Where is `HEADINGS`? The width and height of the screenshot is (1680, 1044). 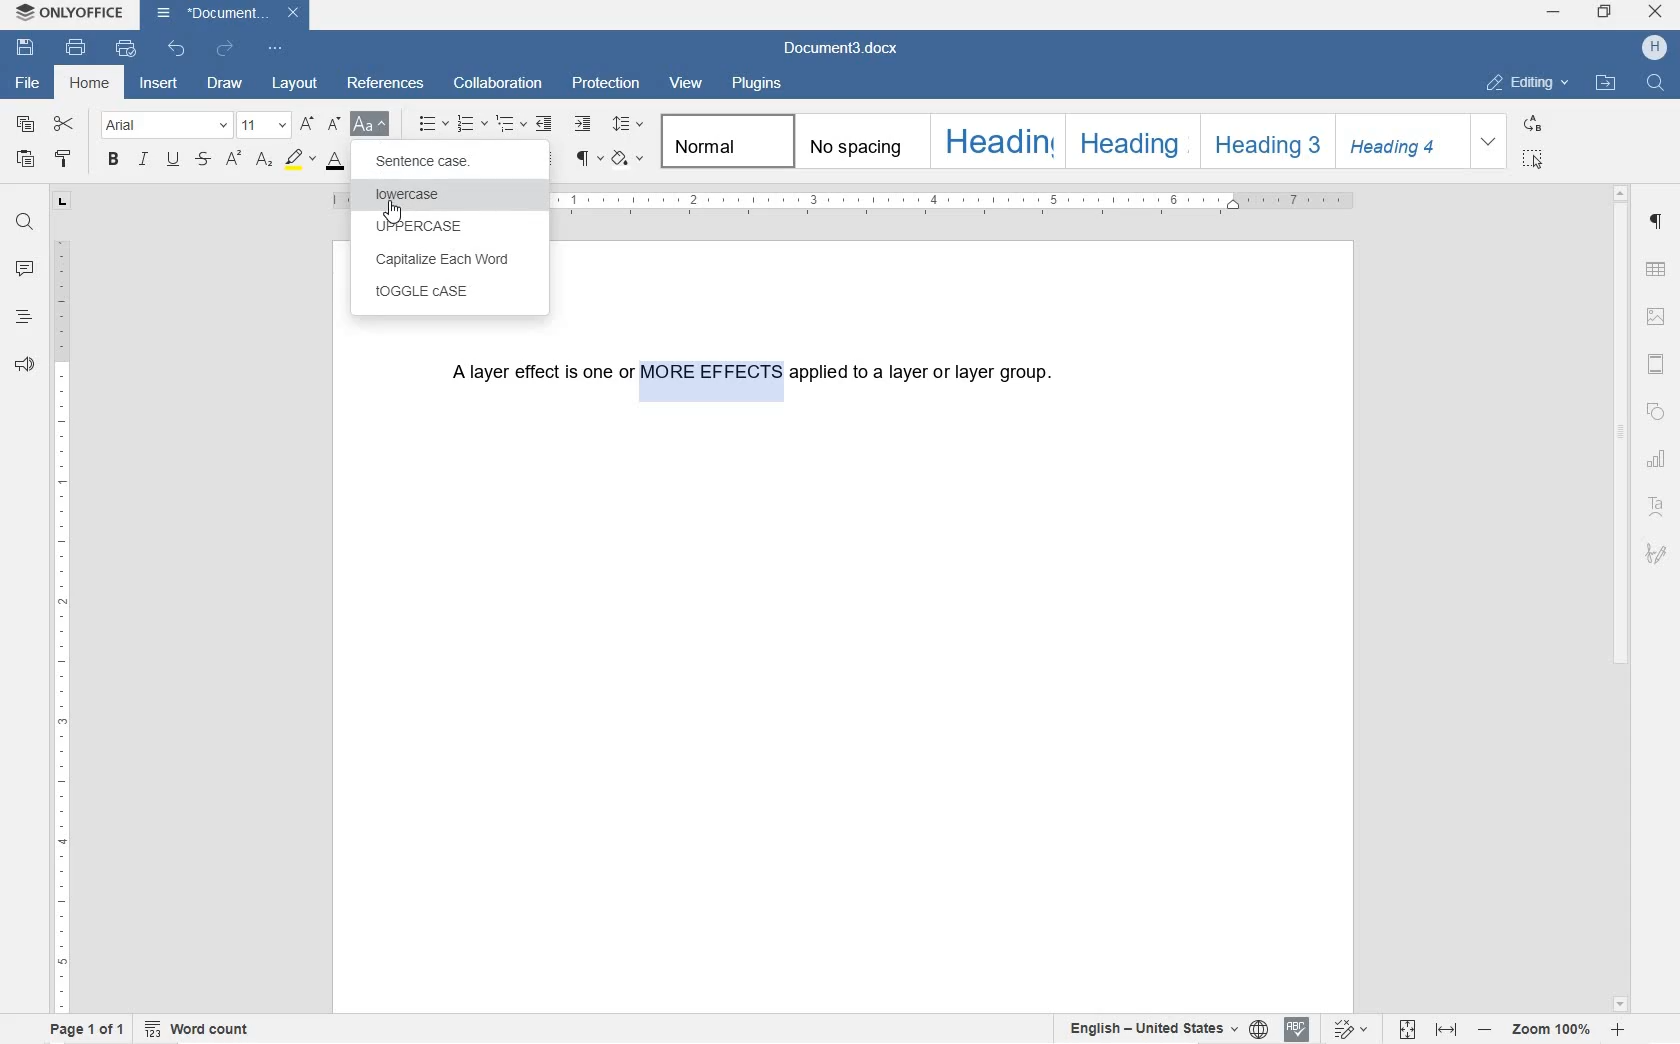 HEADINGS is located at coordinates (23, 319).